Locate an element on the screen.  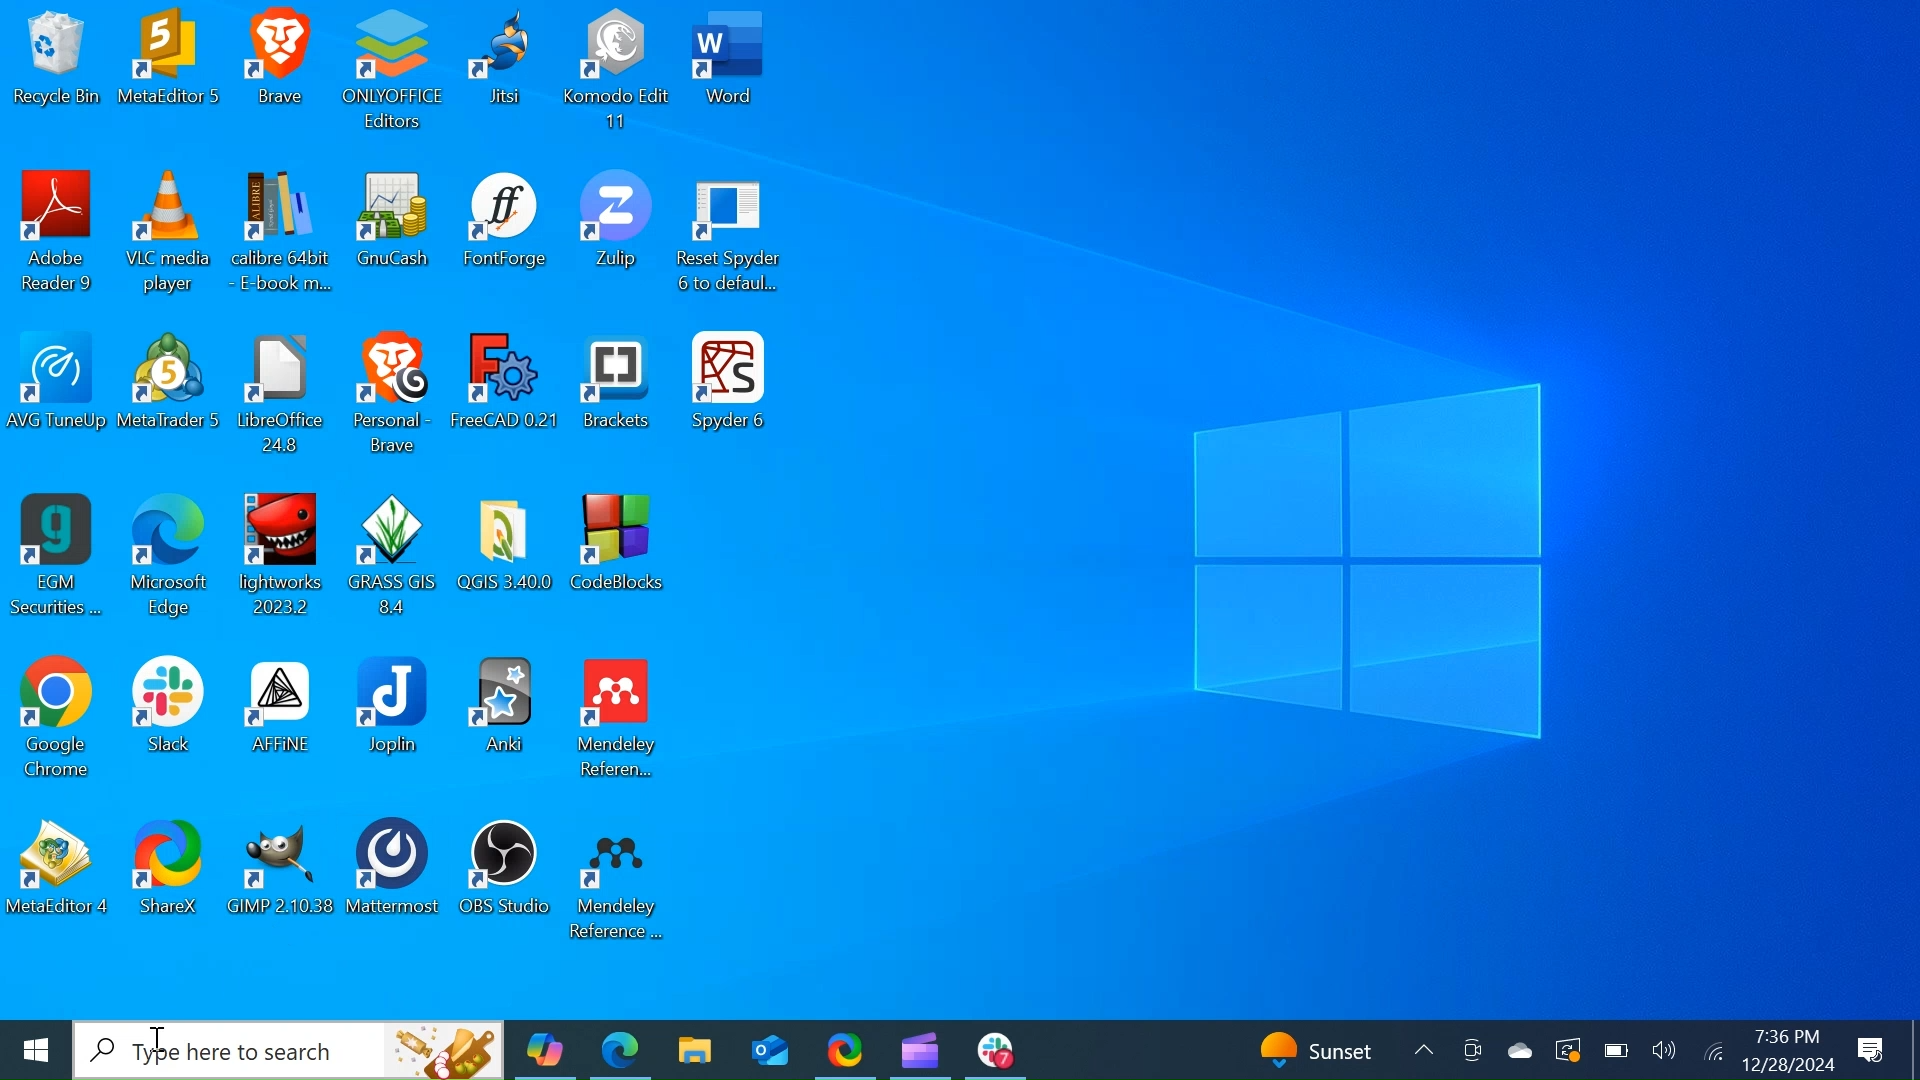
File Explorer is located at coordinates (693, 1050).